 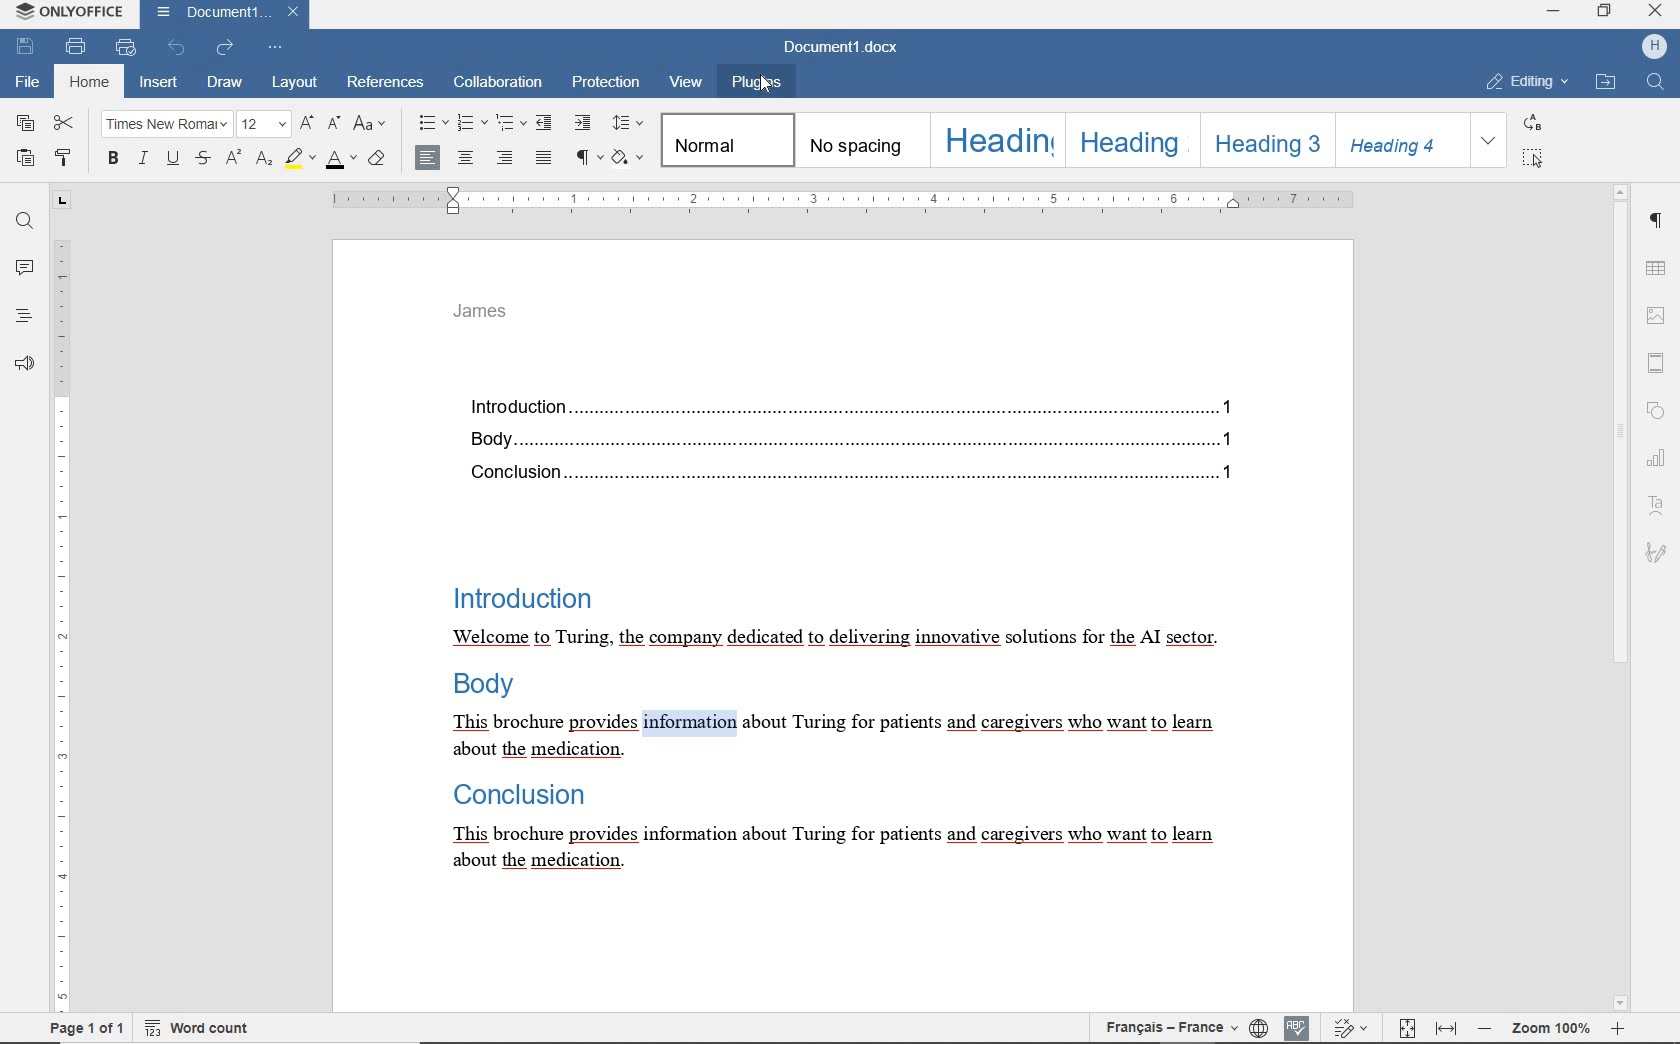 What do you see at coordinates (828, 738) in the screenshot?
I see `This brochure provides information about Turing for patients and caregivers who want to learnabout the medication.` at bounding box center [828, 738].